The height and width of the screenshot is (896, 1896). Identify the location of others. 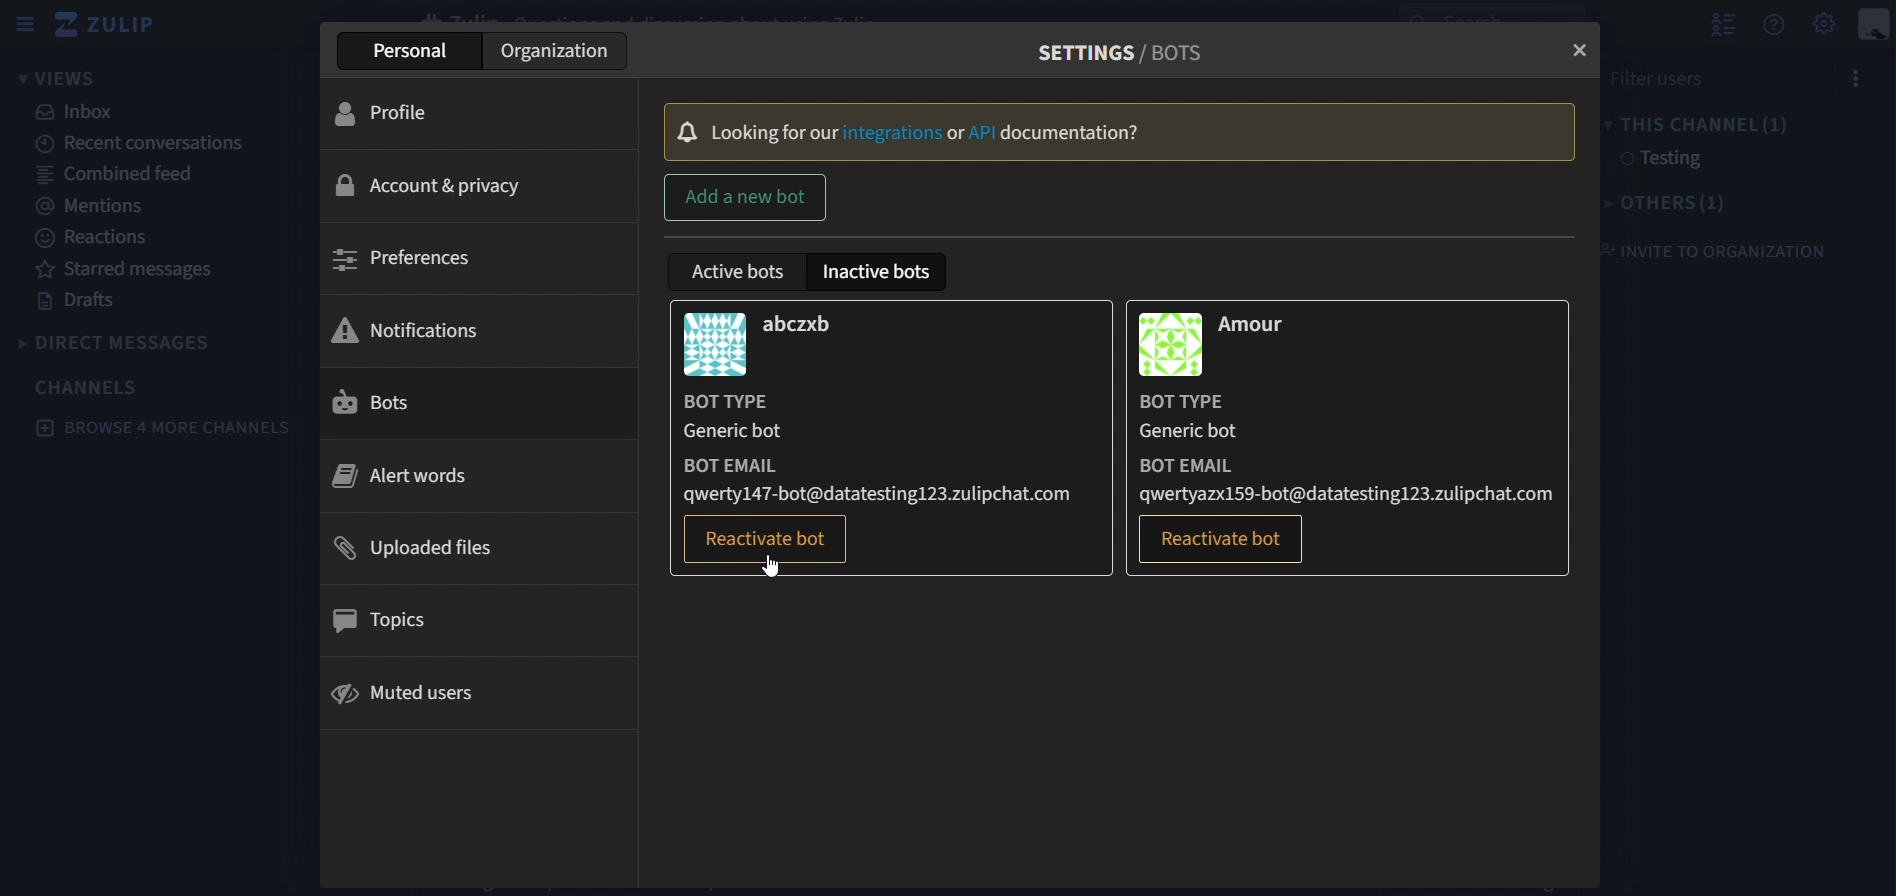
(1657, 204).